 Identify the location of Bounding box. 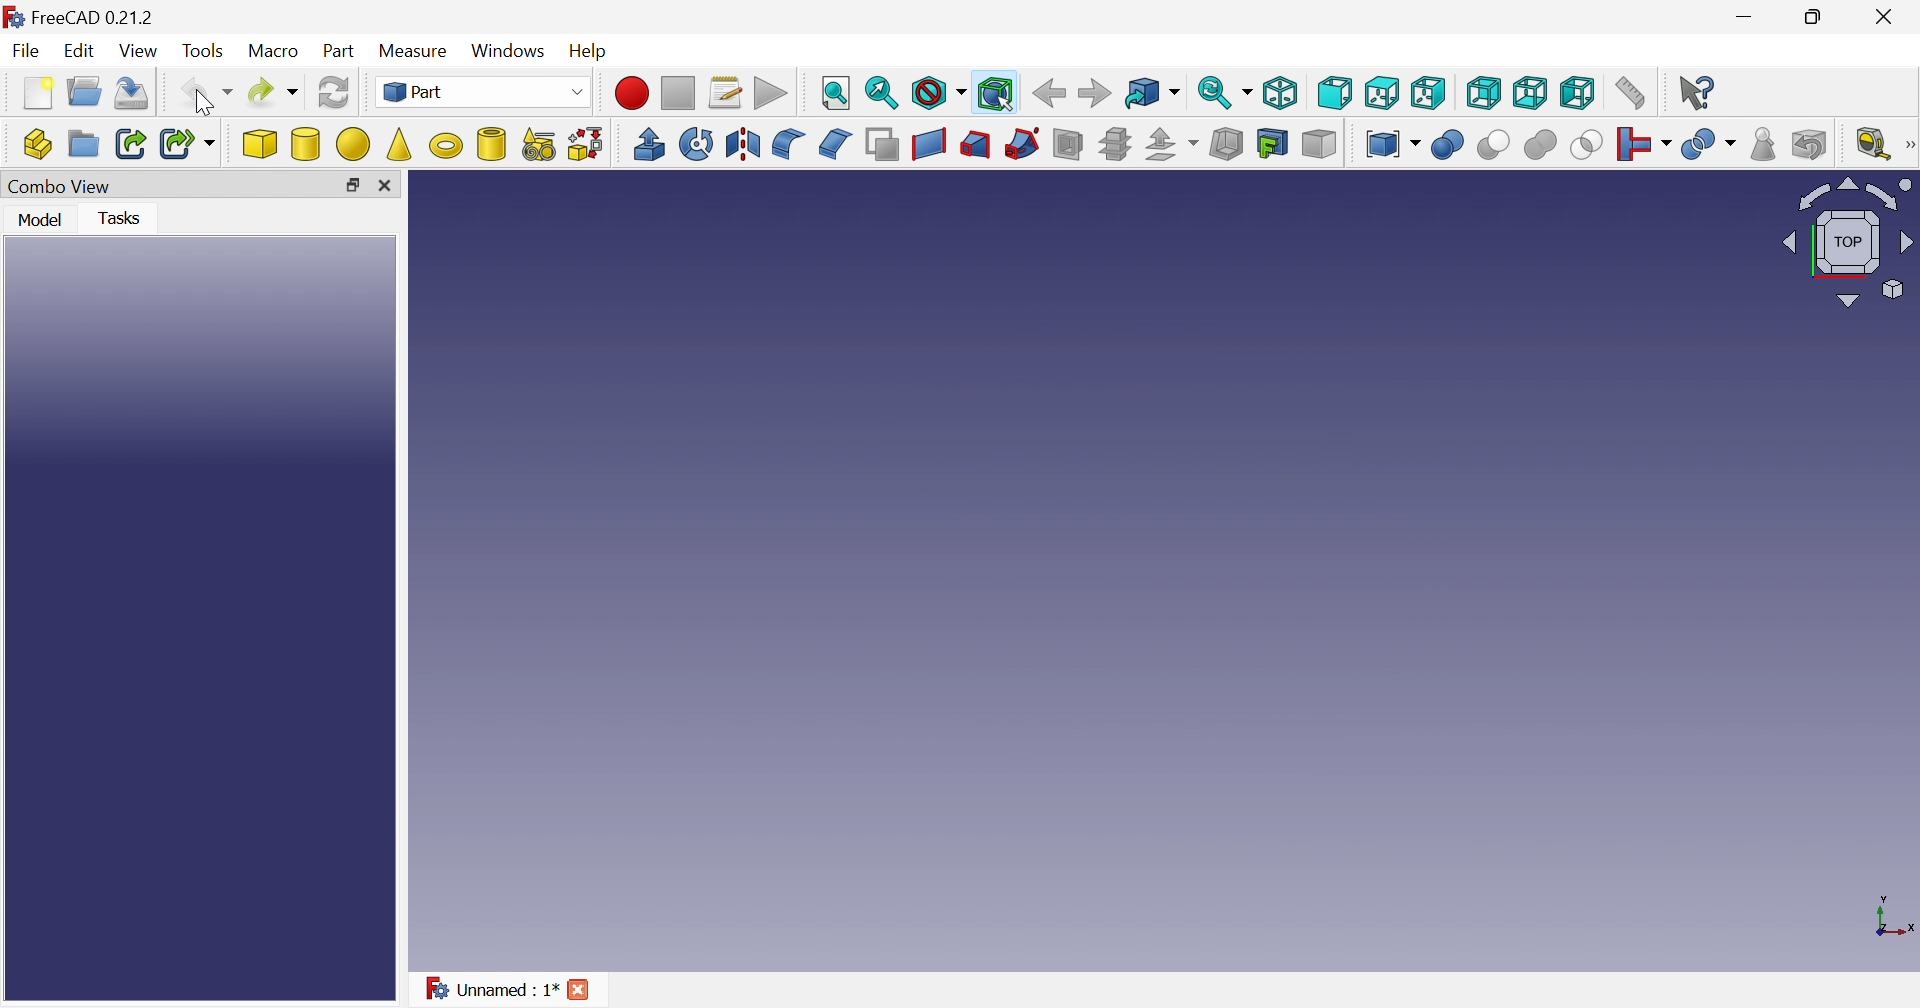
(998, 95).